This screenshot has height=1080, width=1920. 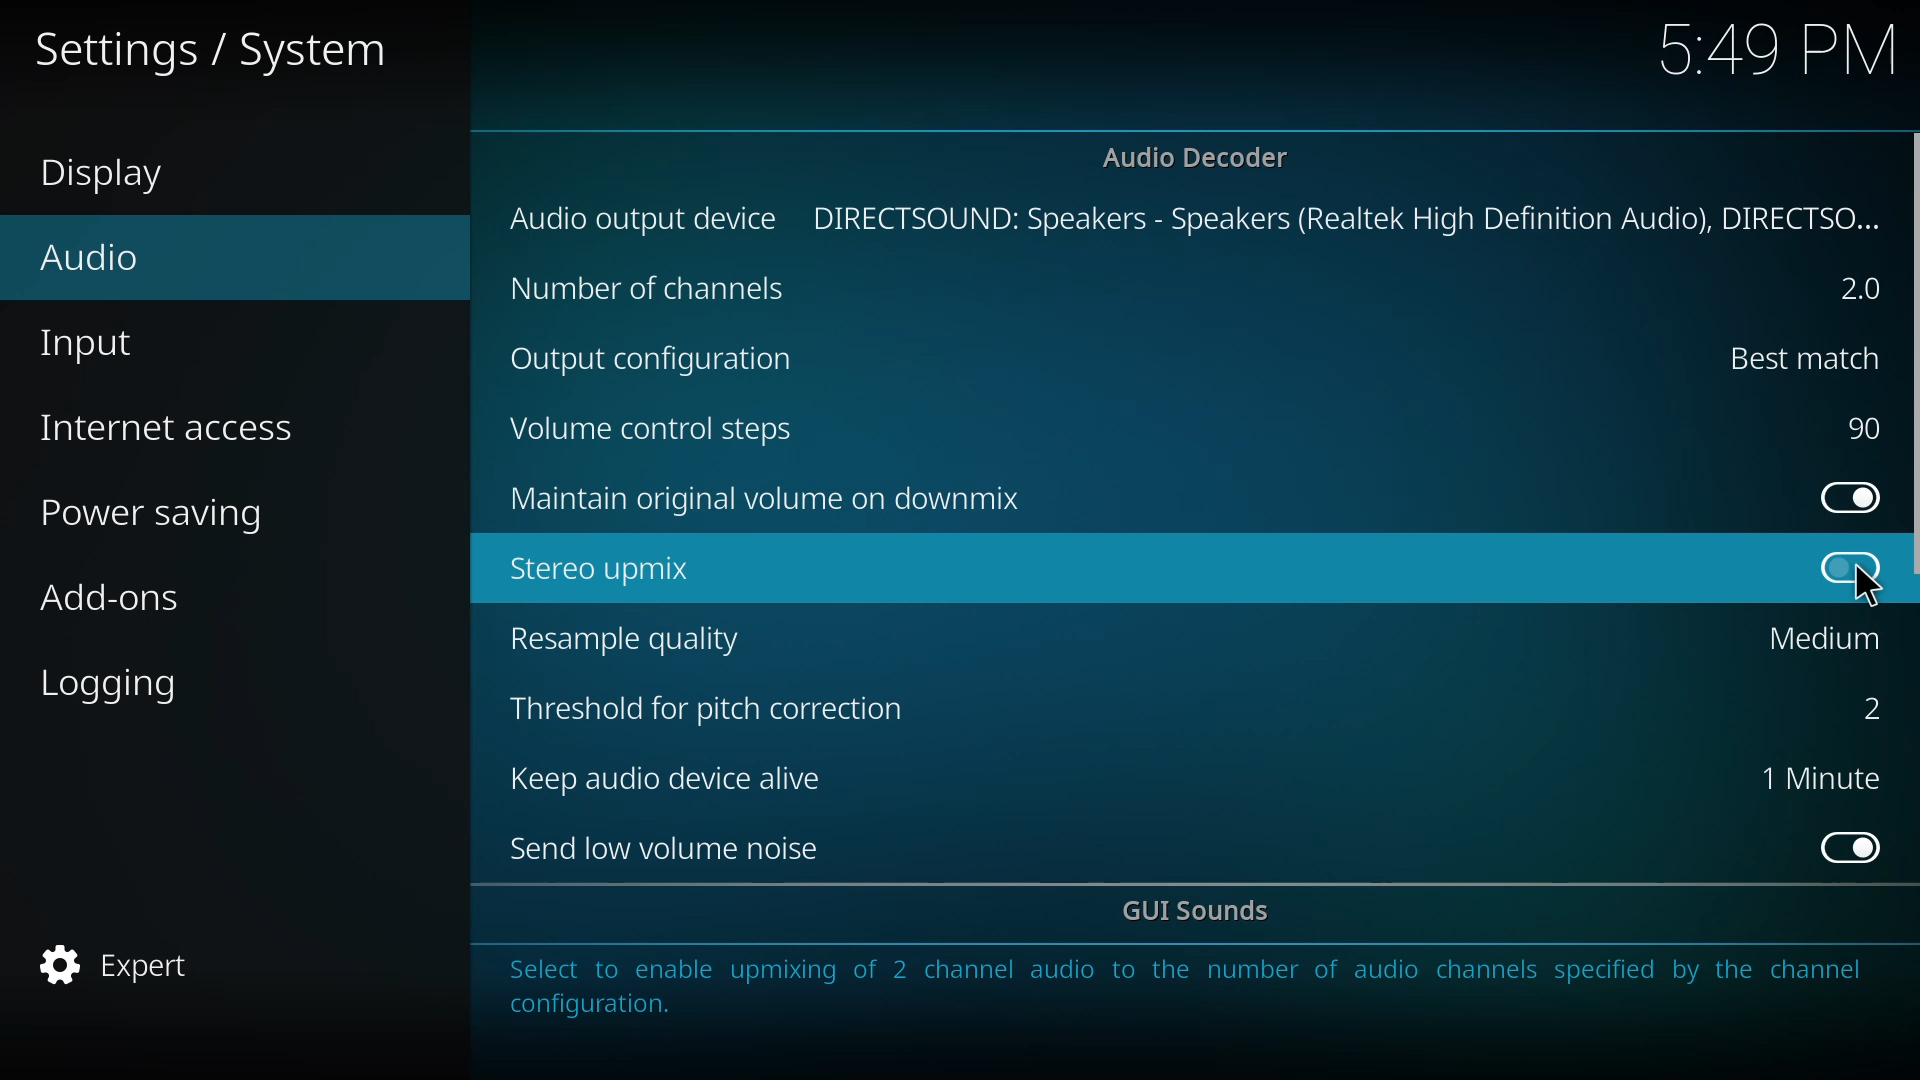 I want to click on audio output device, so click(x=643, y=217).